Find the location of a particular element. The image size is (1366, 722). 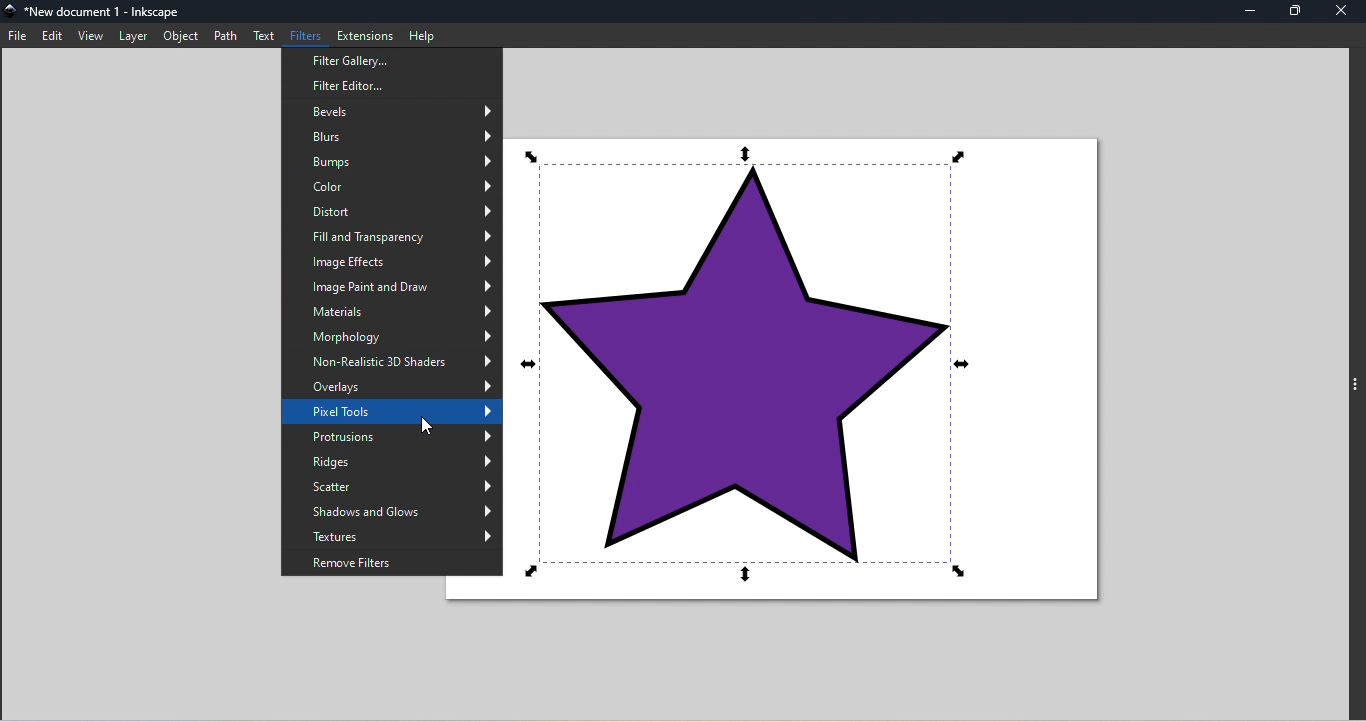

Overlays is located at coordinates (391, 388).